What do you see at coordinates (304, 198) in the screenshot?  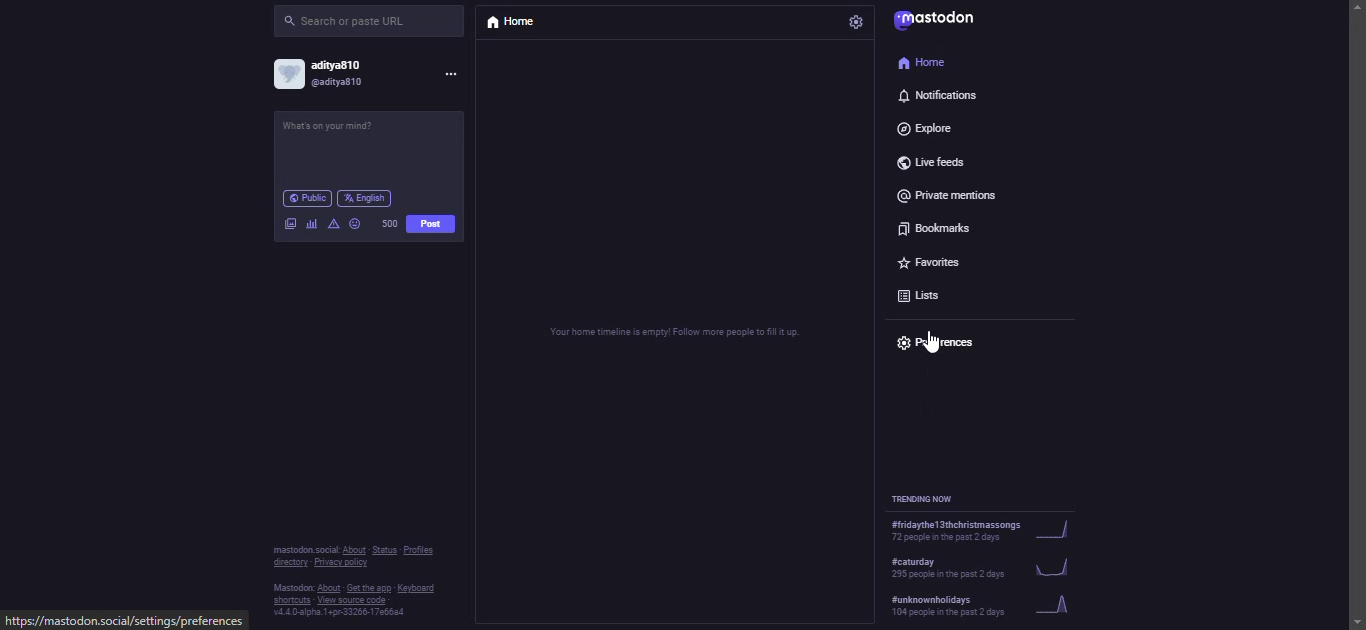 I see `public` at bounding box center [304, 198].